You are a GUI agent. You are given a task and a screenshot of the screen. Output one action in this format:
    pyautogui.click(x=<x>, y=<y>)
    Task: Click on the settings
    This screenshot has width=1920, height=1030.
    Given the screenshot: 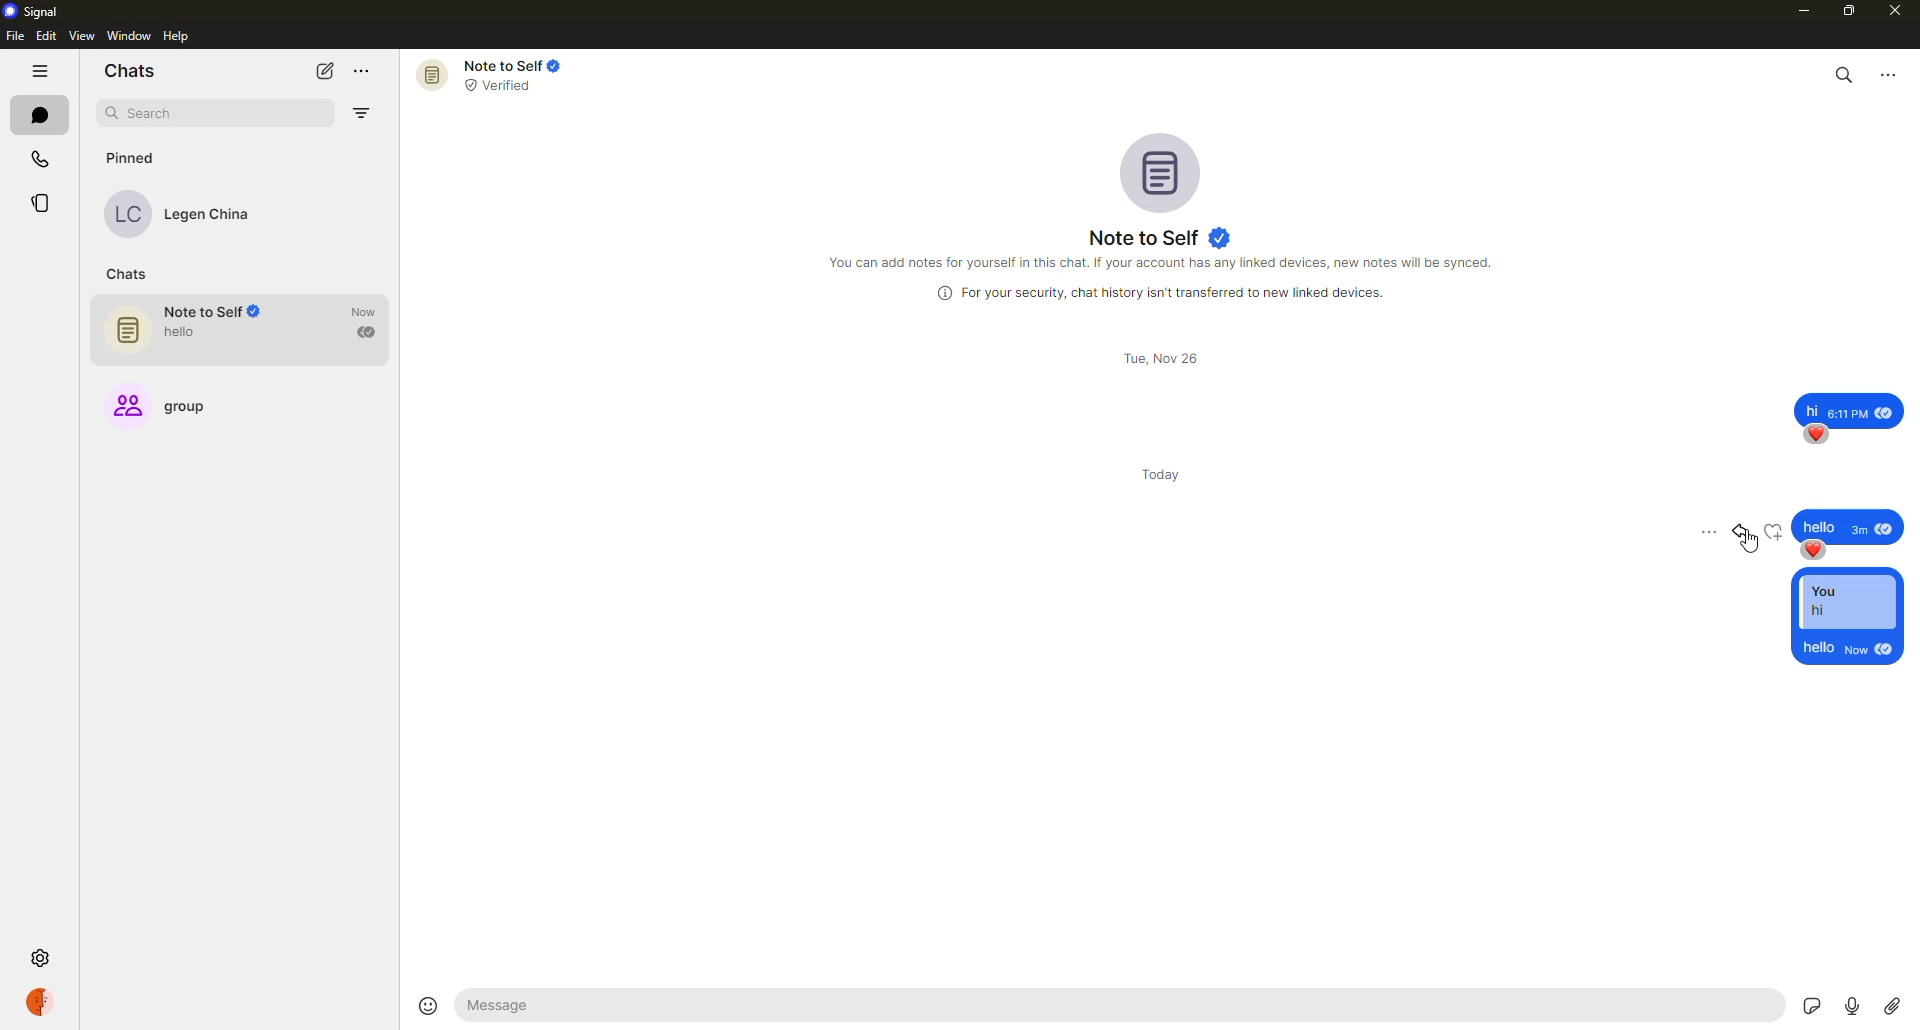 What is the action you would take?
    pyautogui.click(x=42, y=955)
    